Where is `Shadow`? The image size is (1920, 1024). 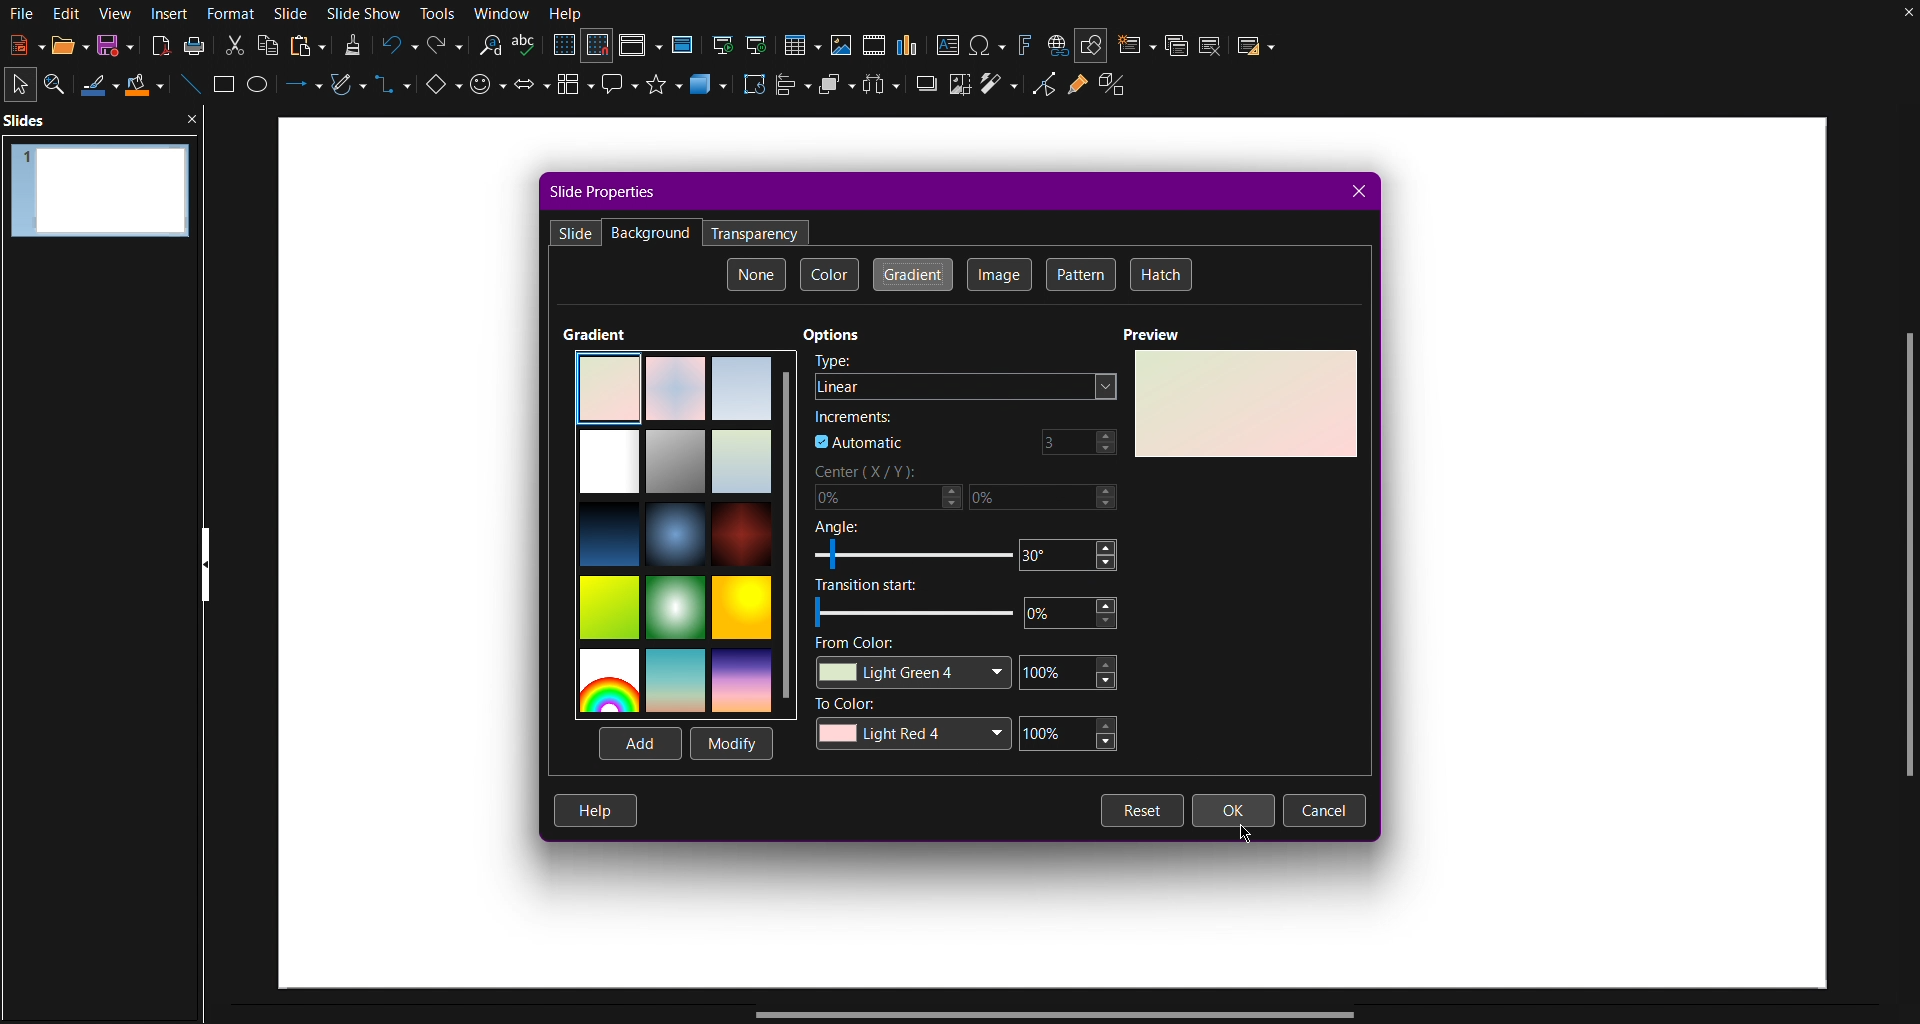
Shadow is located at coordinates (925, 91).